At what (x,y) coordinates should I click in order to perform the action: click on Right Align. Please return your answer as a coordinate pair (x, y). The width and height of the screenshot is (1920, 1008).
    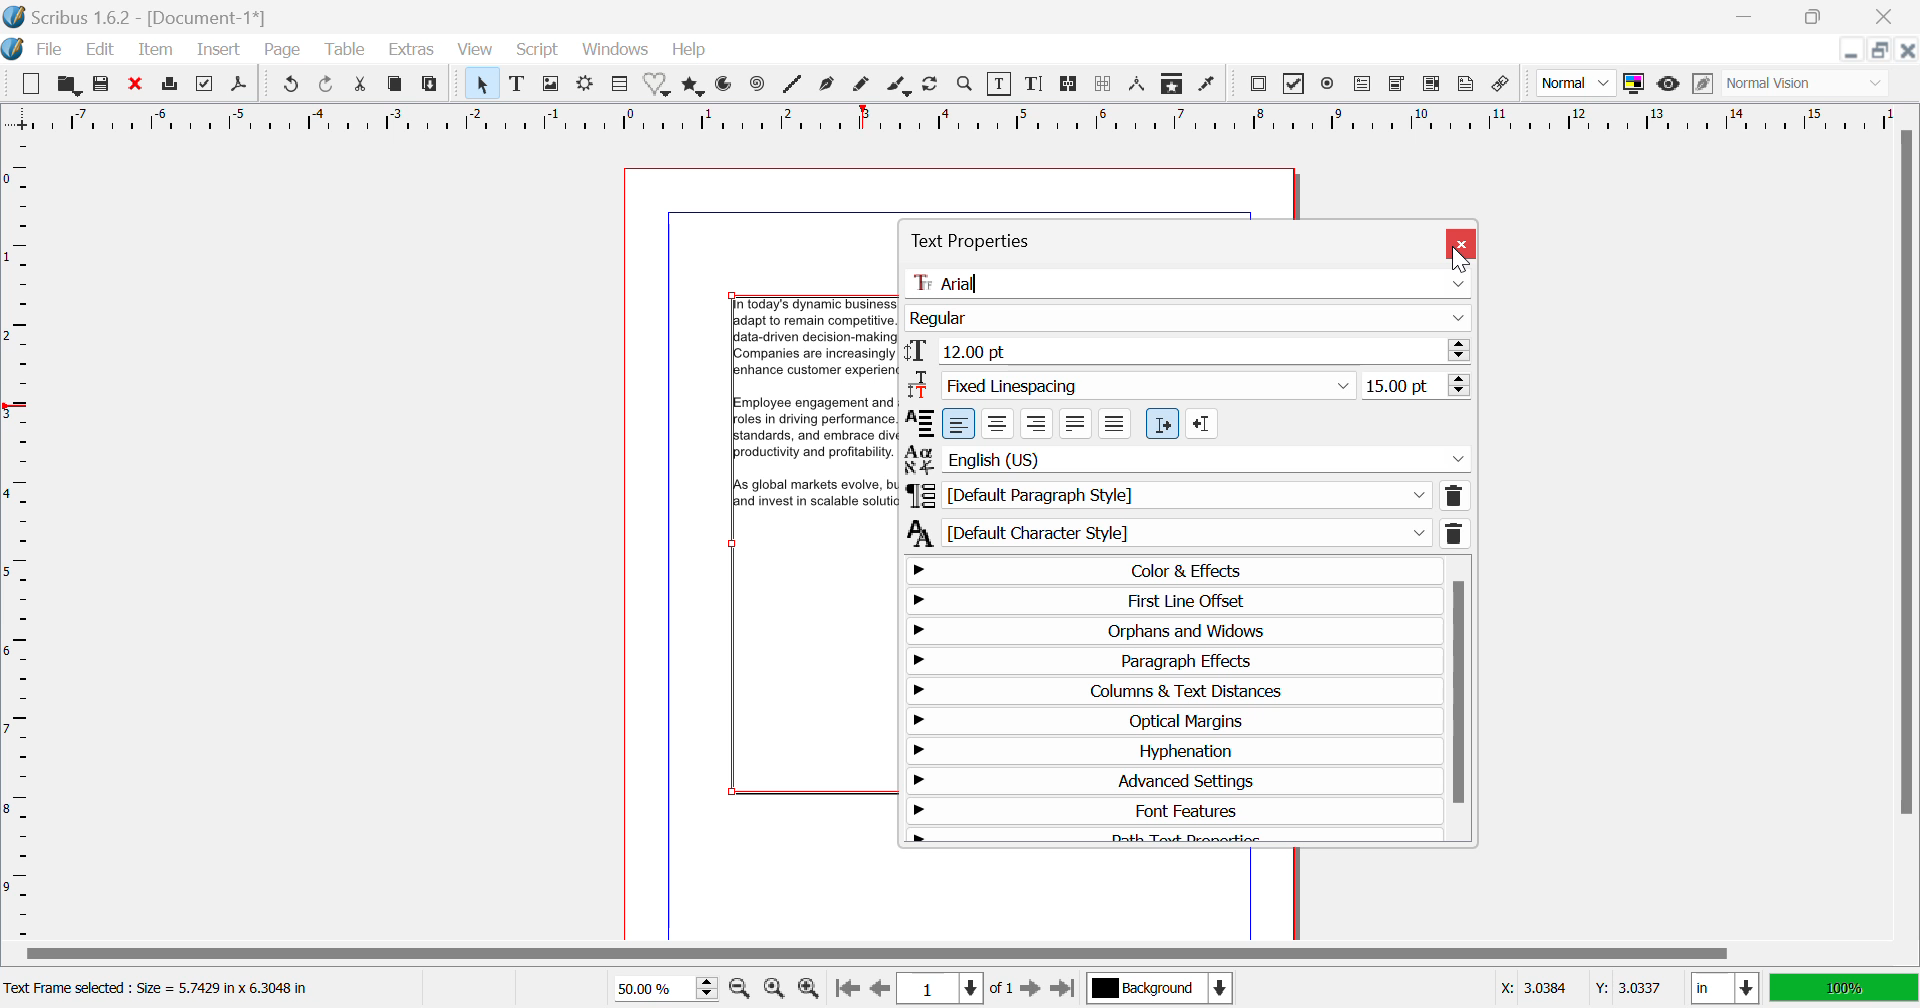
    Looking at the image, I should click on (1037, 424).